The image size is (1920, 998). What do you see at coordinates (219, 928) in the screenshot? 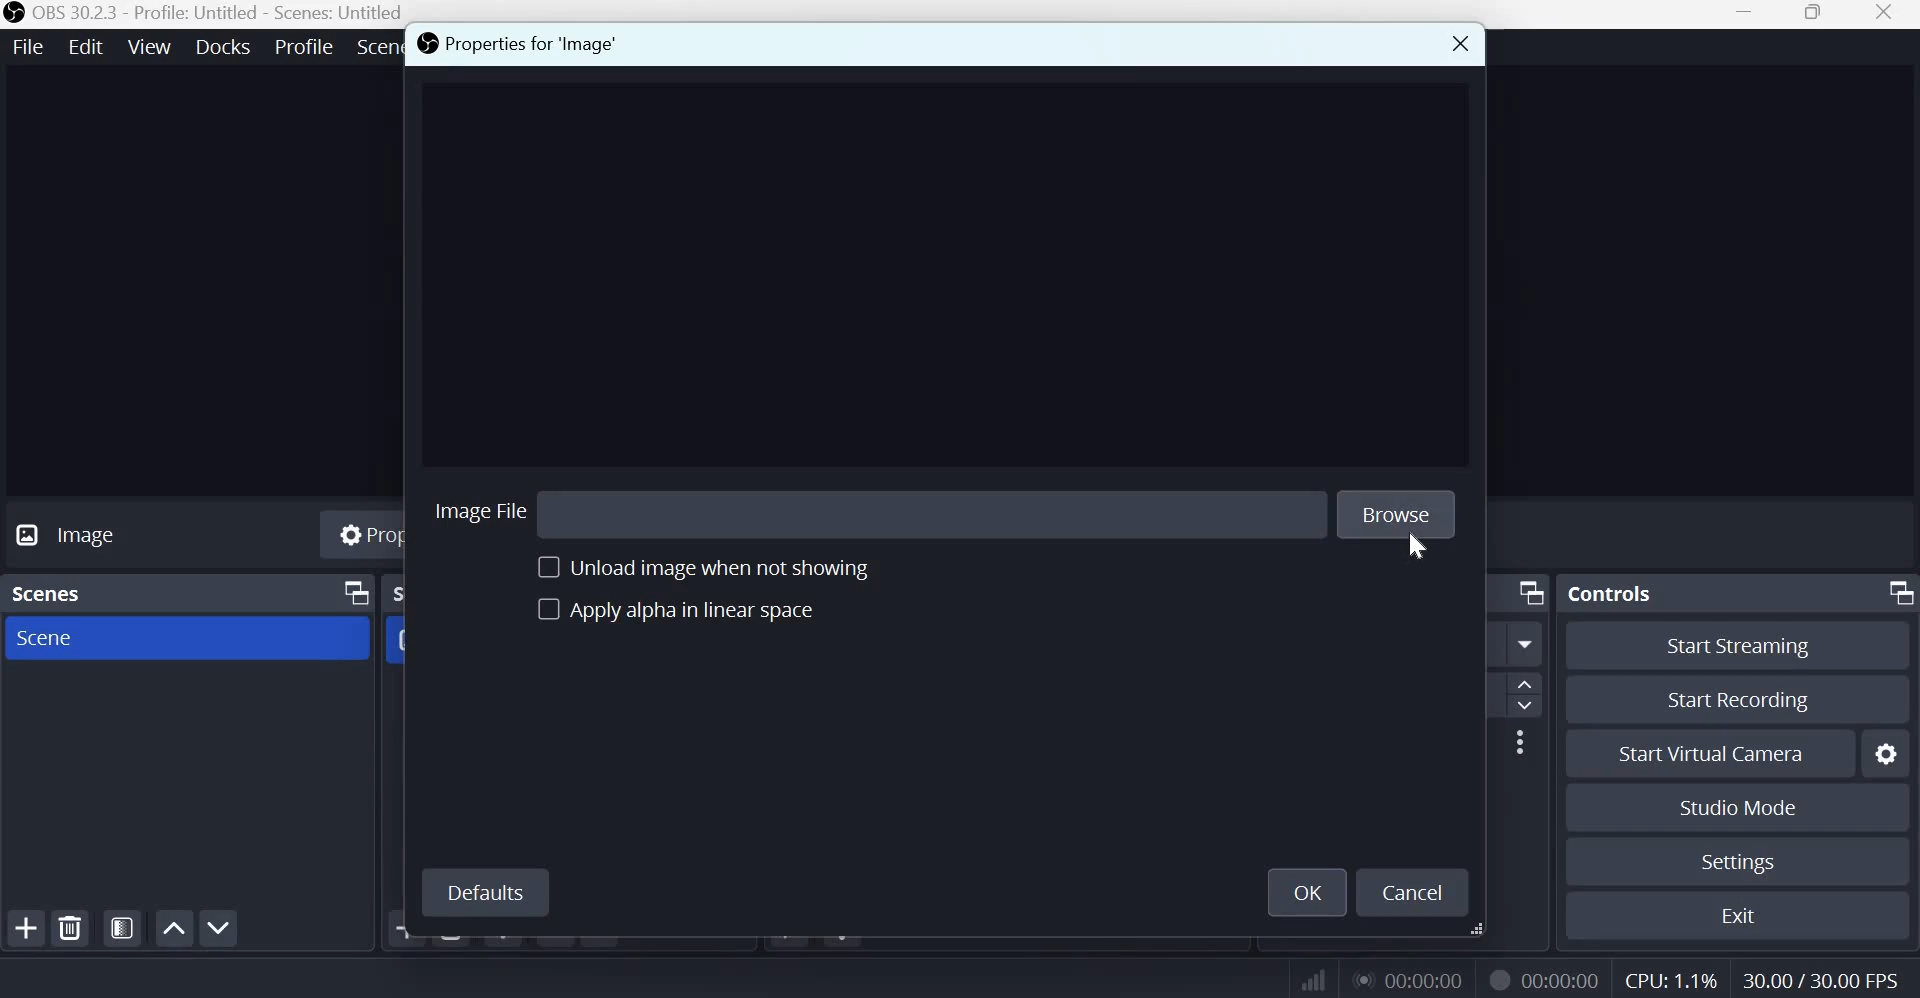
I see `Move scene down` at bounding box center [219, 928].